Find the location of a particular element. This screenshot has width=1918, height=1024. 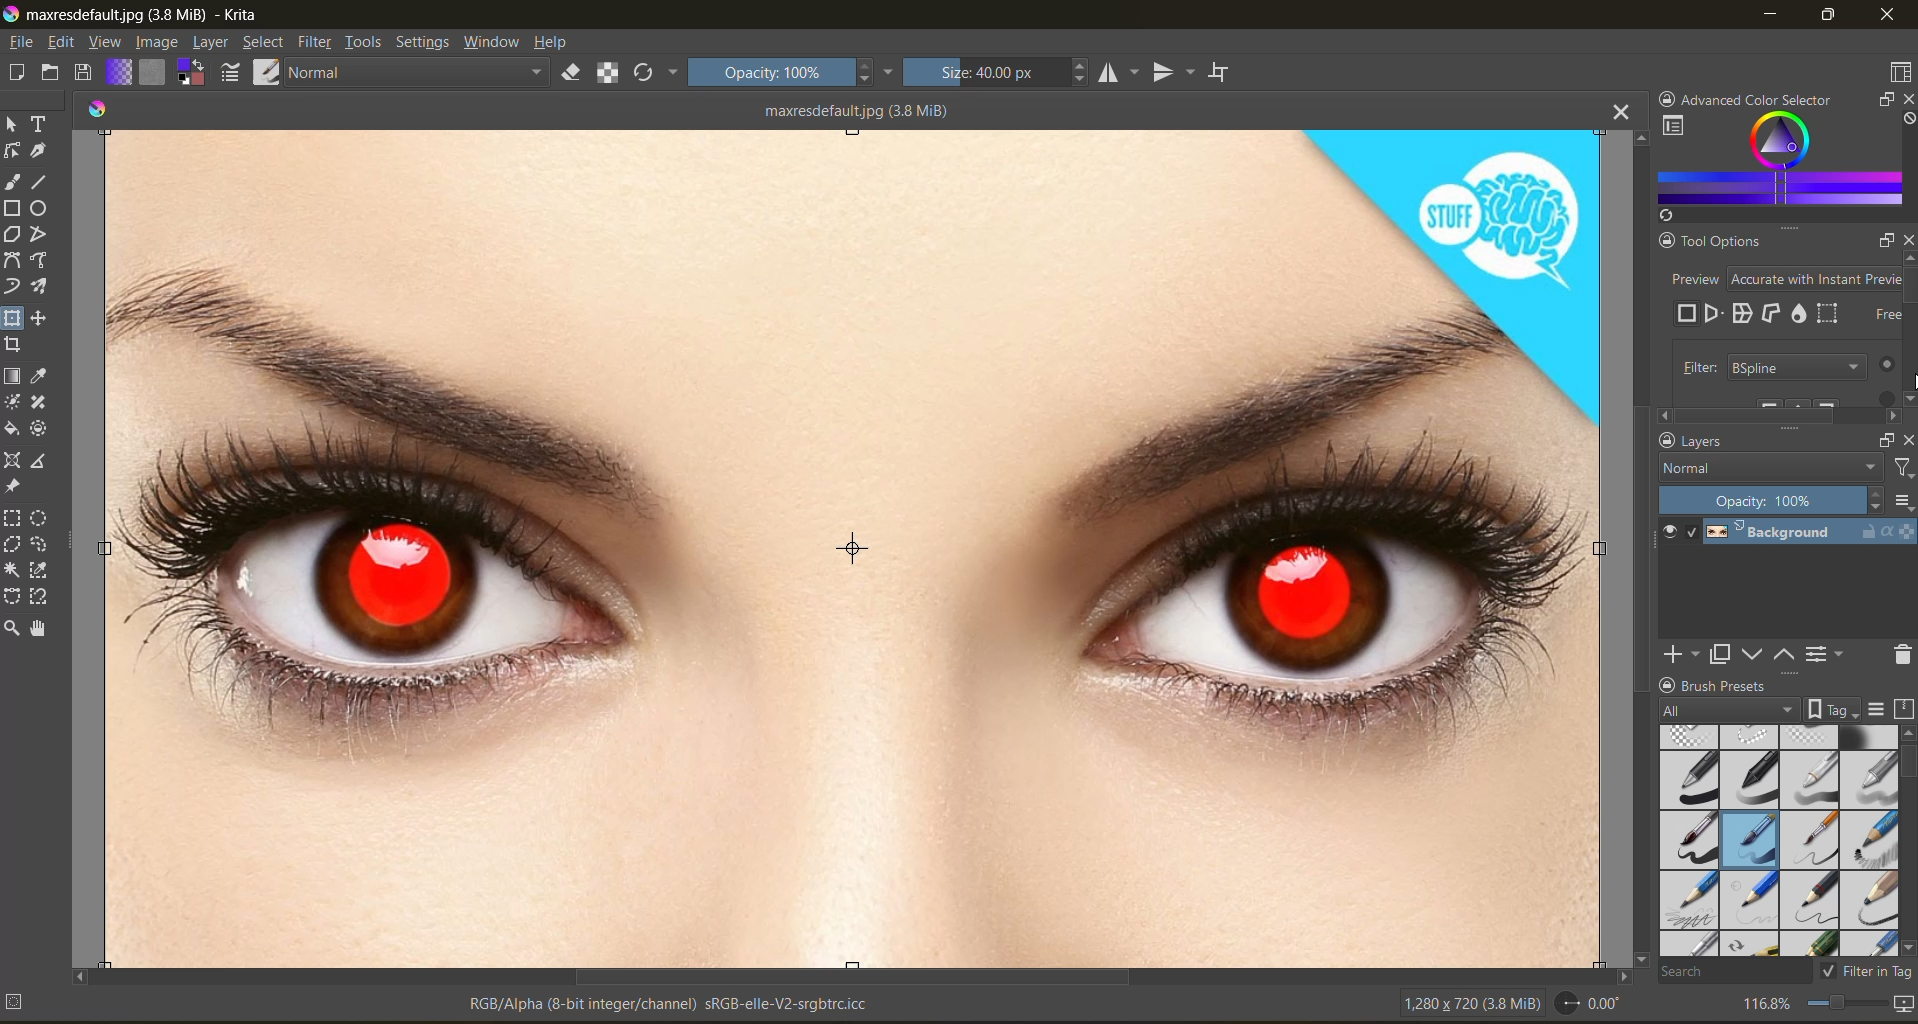

vertical scroll bar is located at coordinates (1906, 332).